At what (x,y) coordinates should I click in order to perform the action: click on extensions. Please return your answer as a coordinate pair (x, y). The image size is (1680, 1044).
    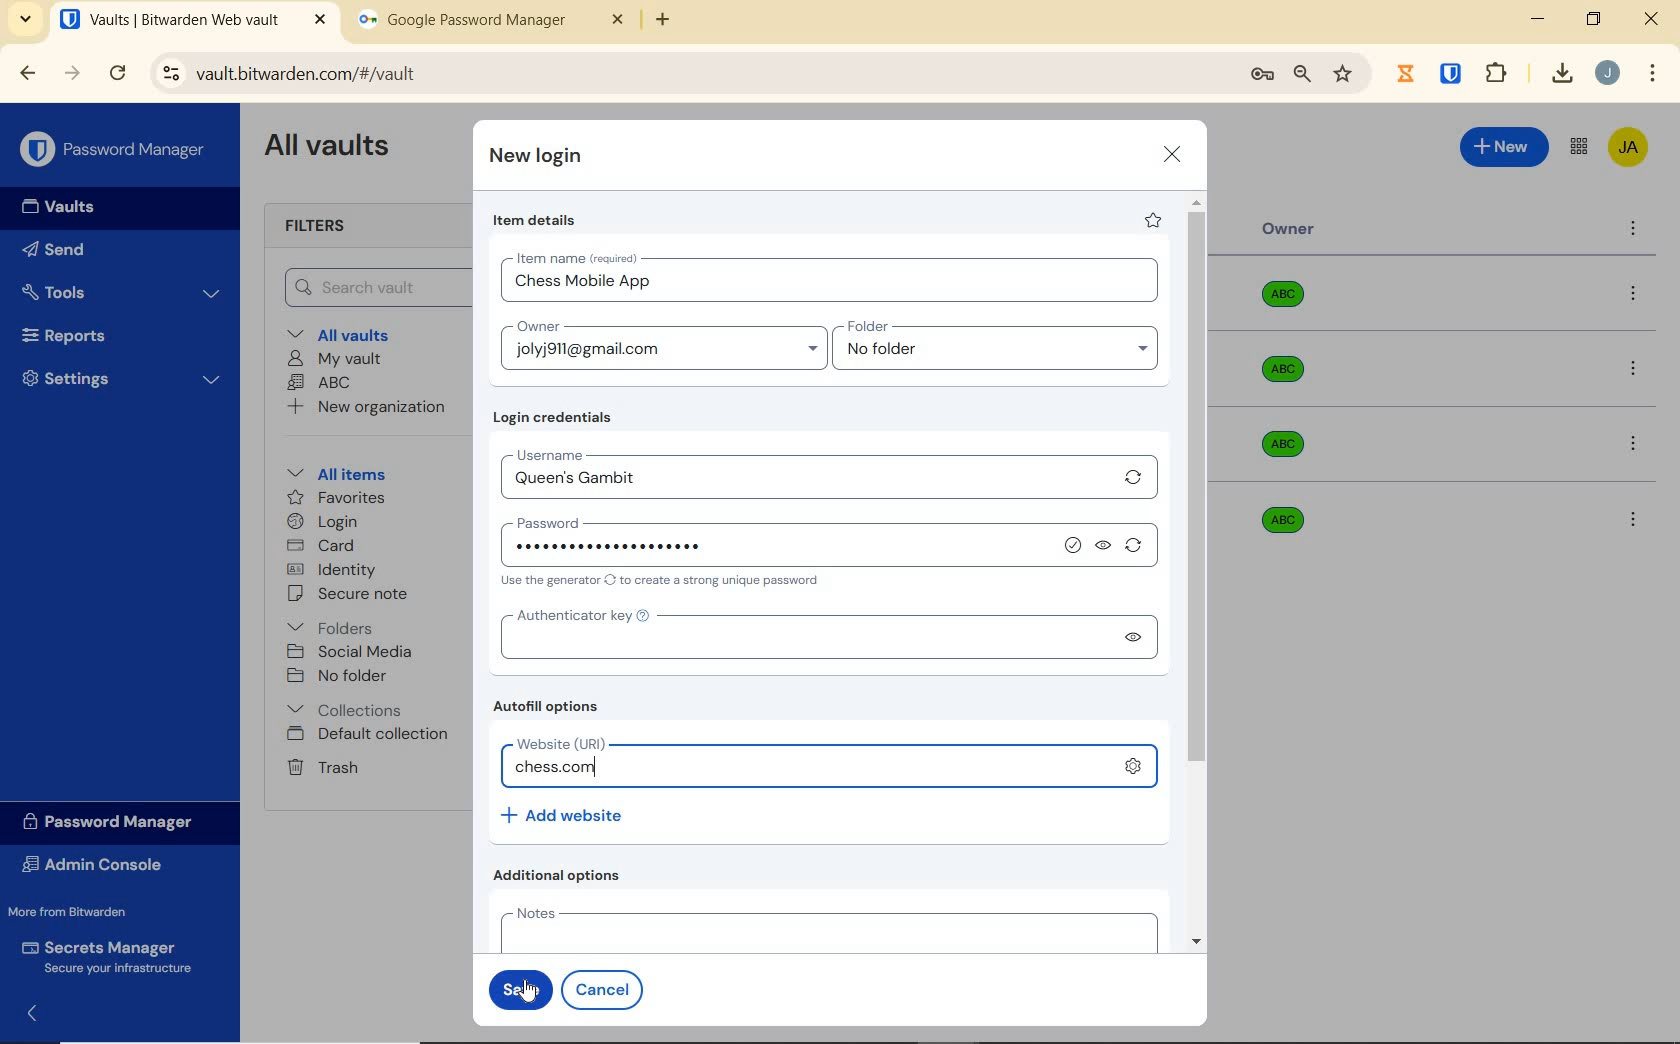
    Looking at the image, I should click on (1453, 72).